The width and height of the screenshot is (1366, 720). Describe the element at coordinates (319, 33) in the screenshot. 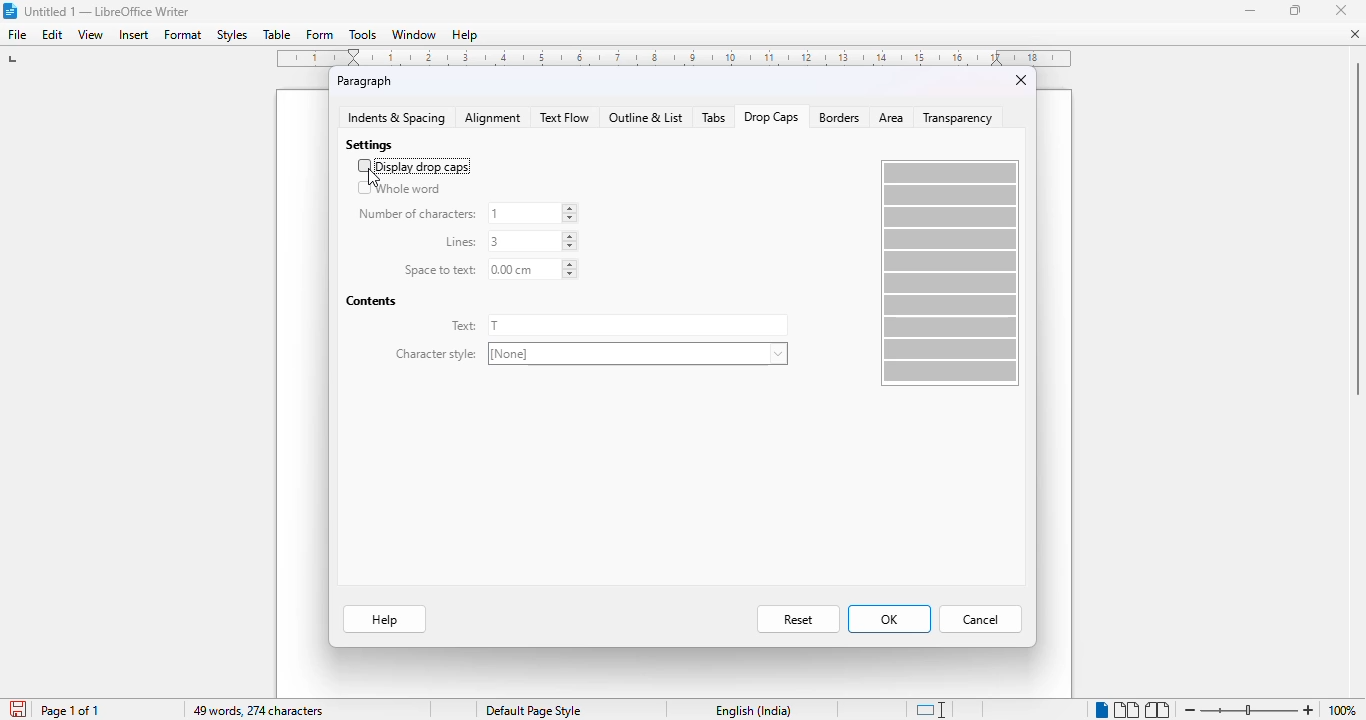

I see `form` at that location.